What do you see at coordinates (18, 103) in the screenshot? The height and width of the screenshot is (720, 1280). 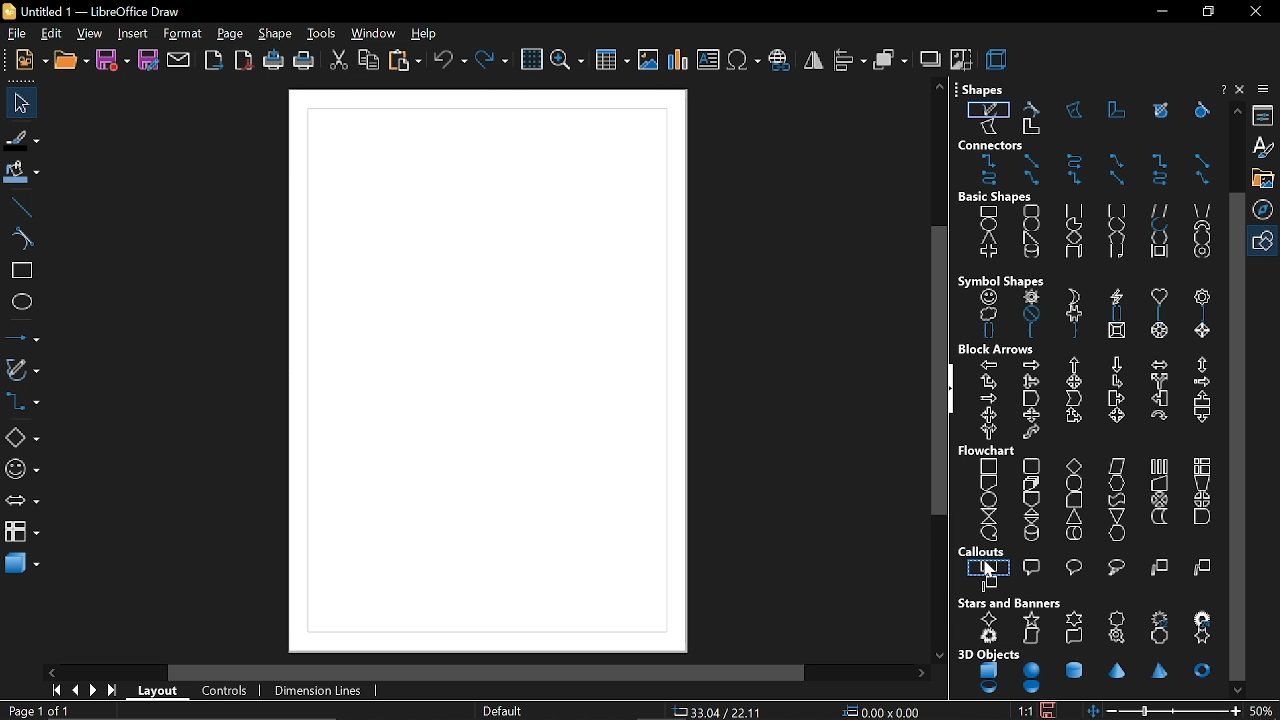 I see `select` at bounding box center [18, 103].